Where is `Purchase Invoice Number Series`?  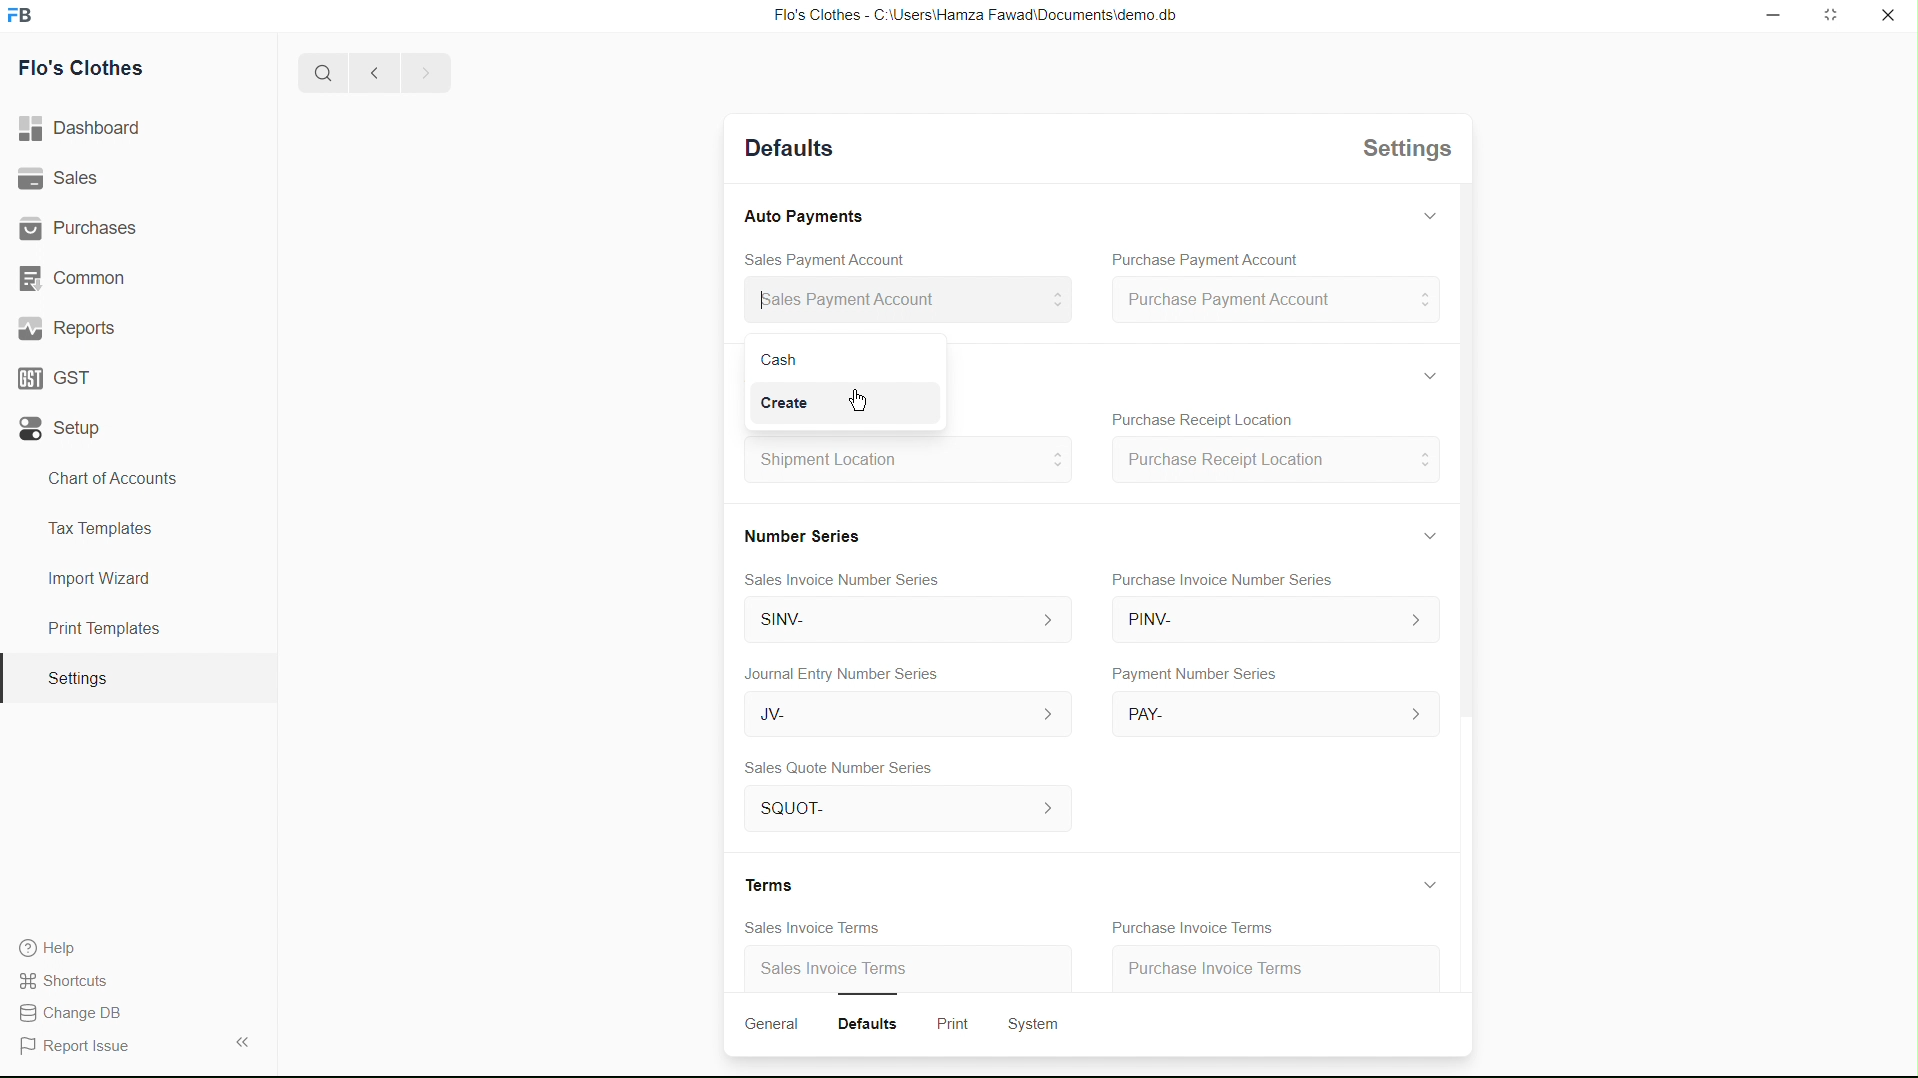 Purchase Invoice Number Series is located at coordinates (1220, 579).